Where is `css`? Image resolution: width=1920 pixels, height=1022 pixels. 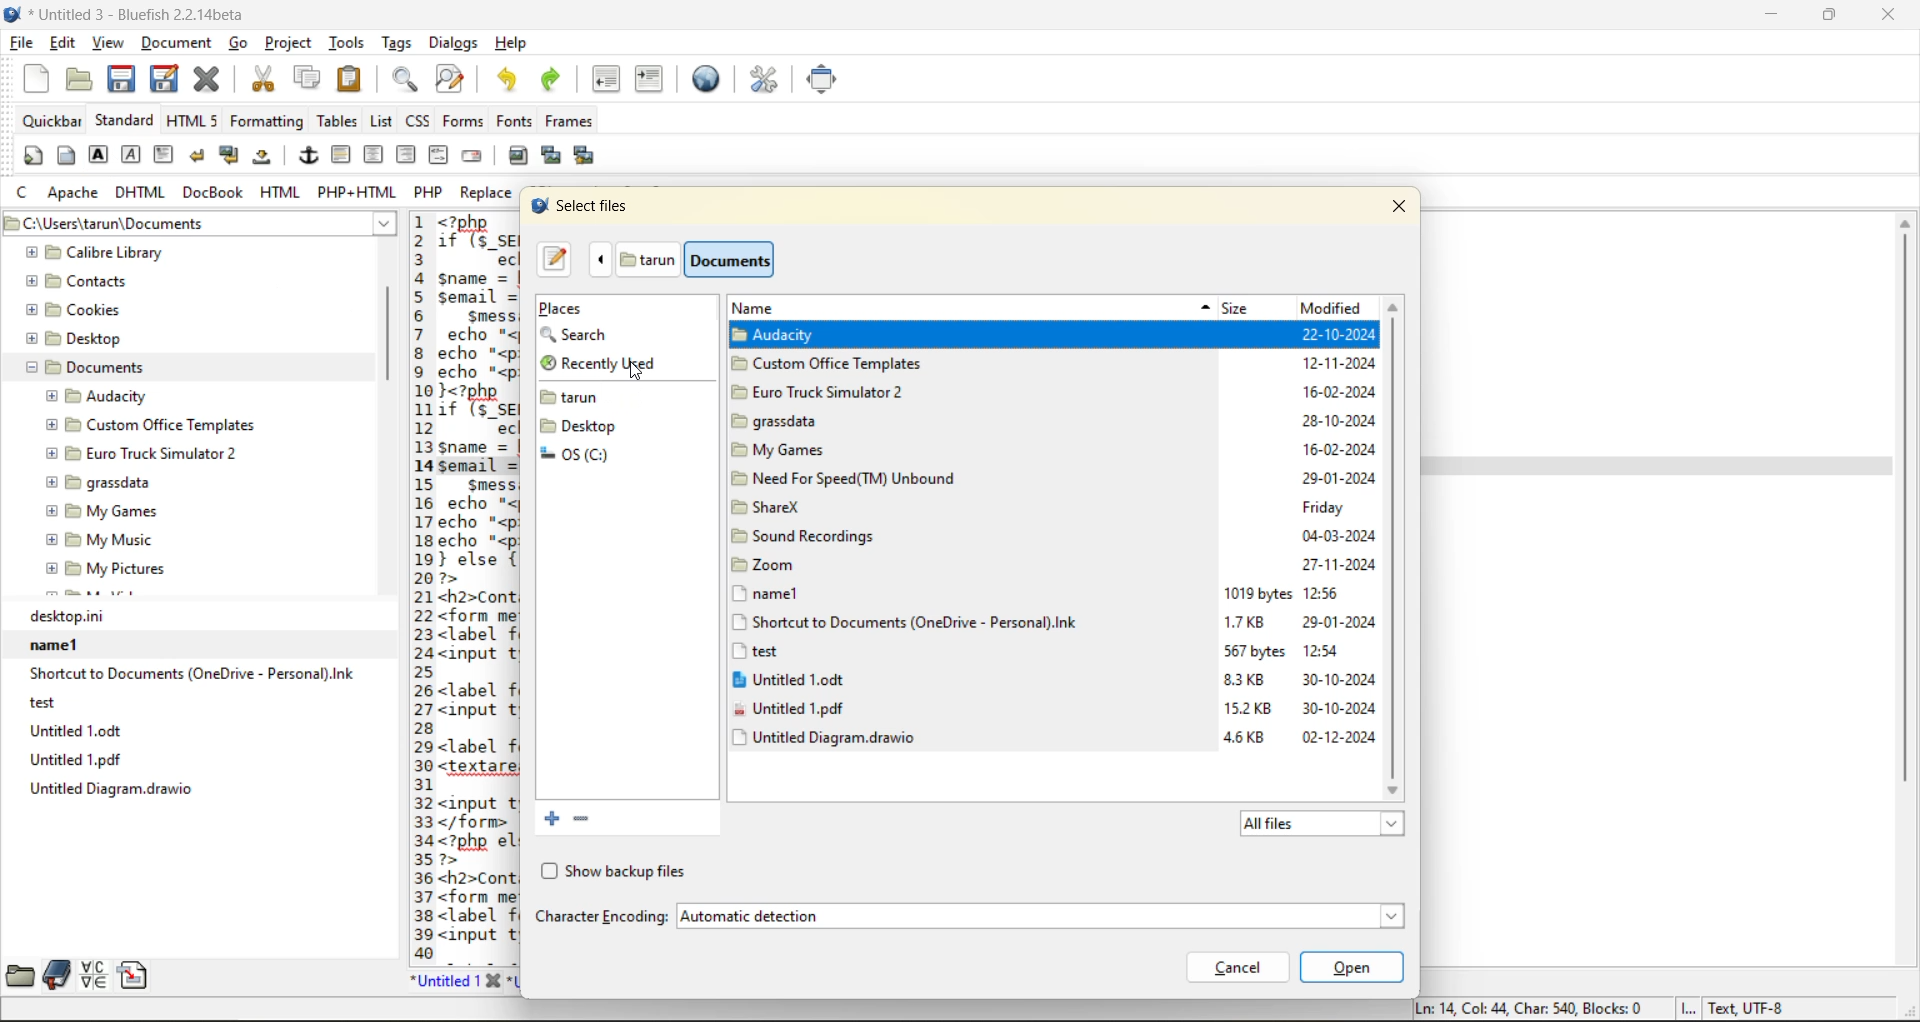 css is located at coordinates (419, 121).